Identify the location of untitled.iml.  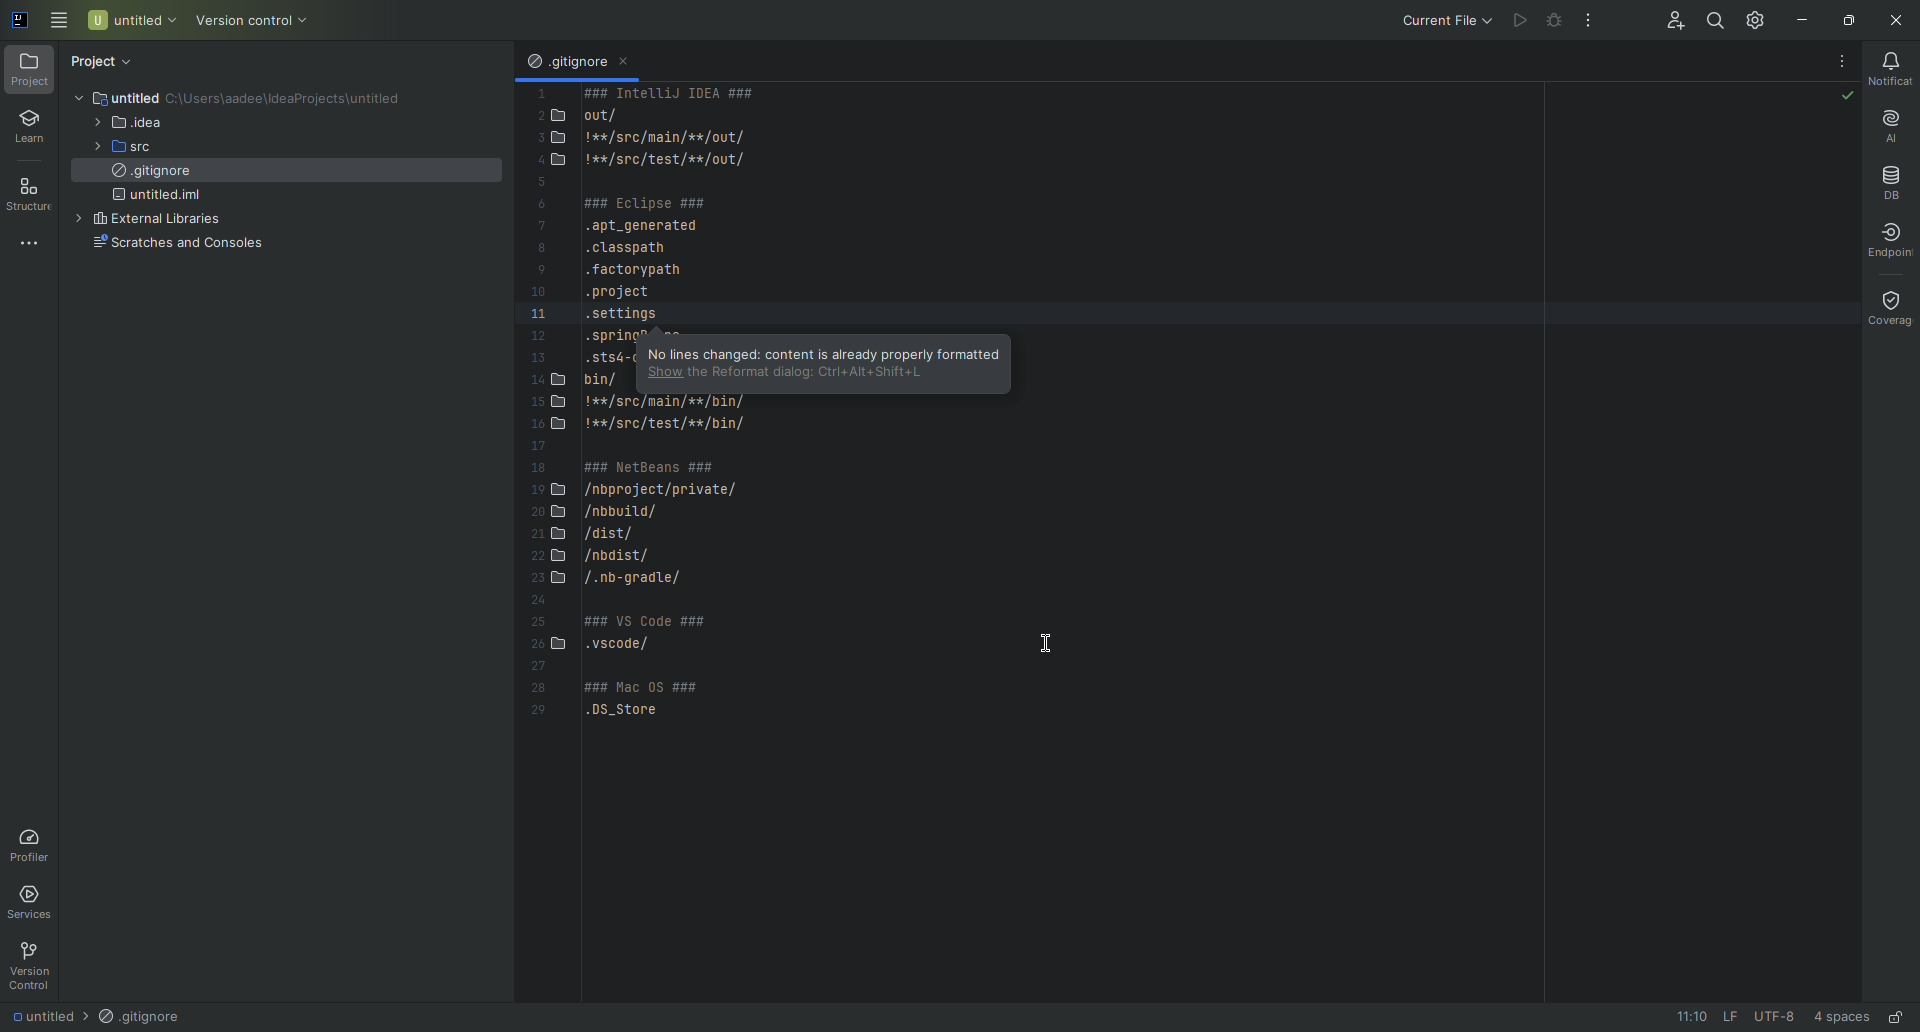
(164, 199).